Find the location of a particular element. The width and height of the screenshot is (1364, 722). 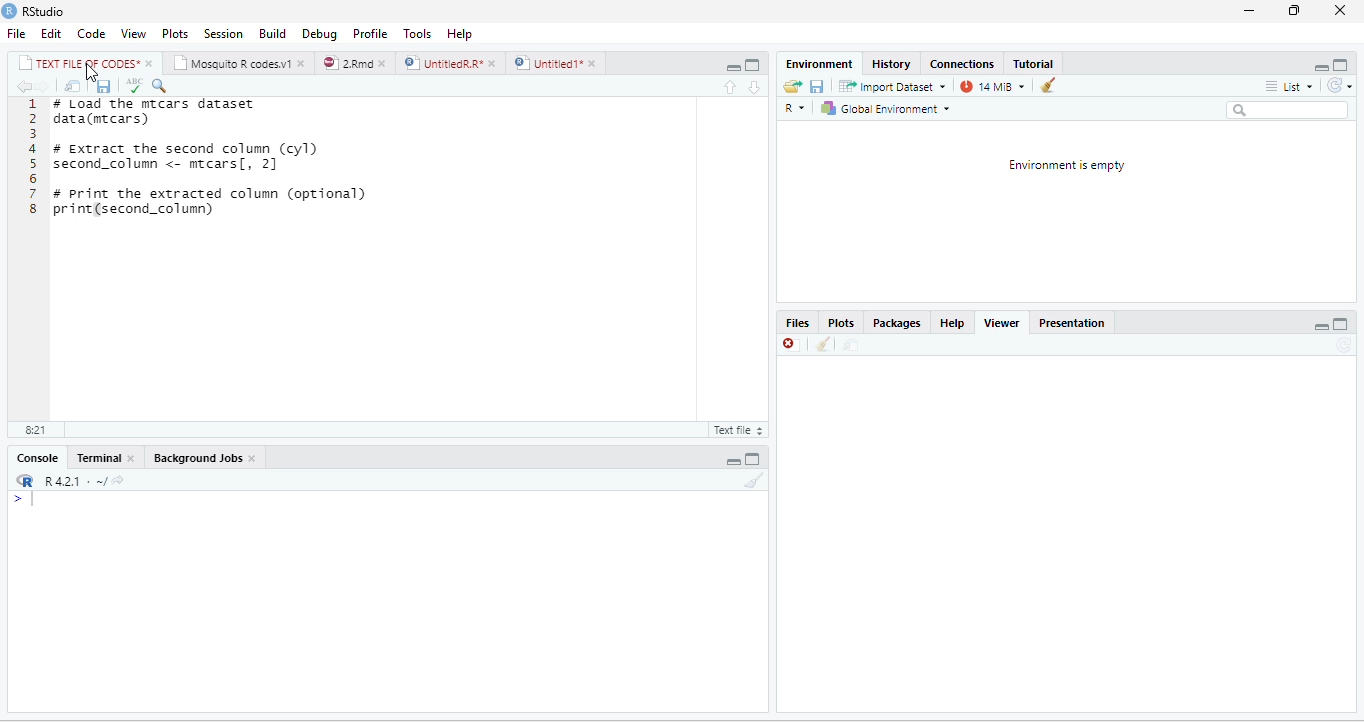

previous  is located at coordinates (22, 86).